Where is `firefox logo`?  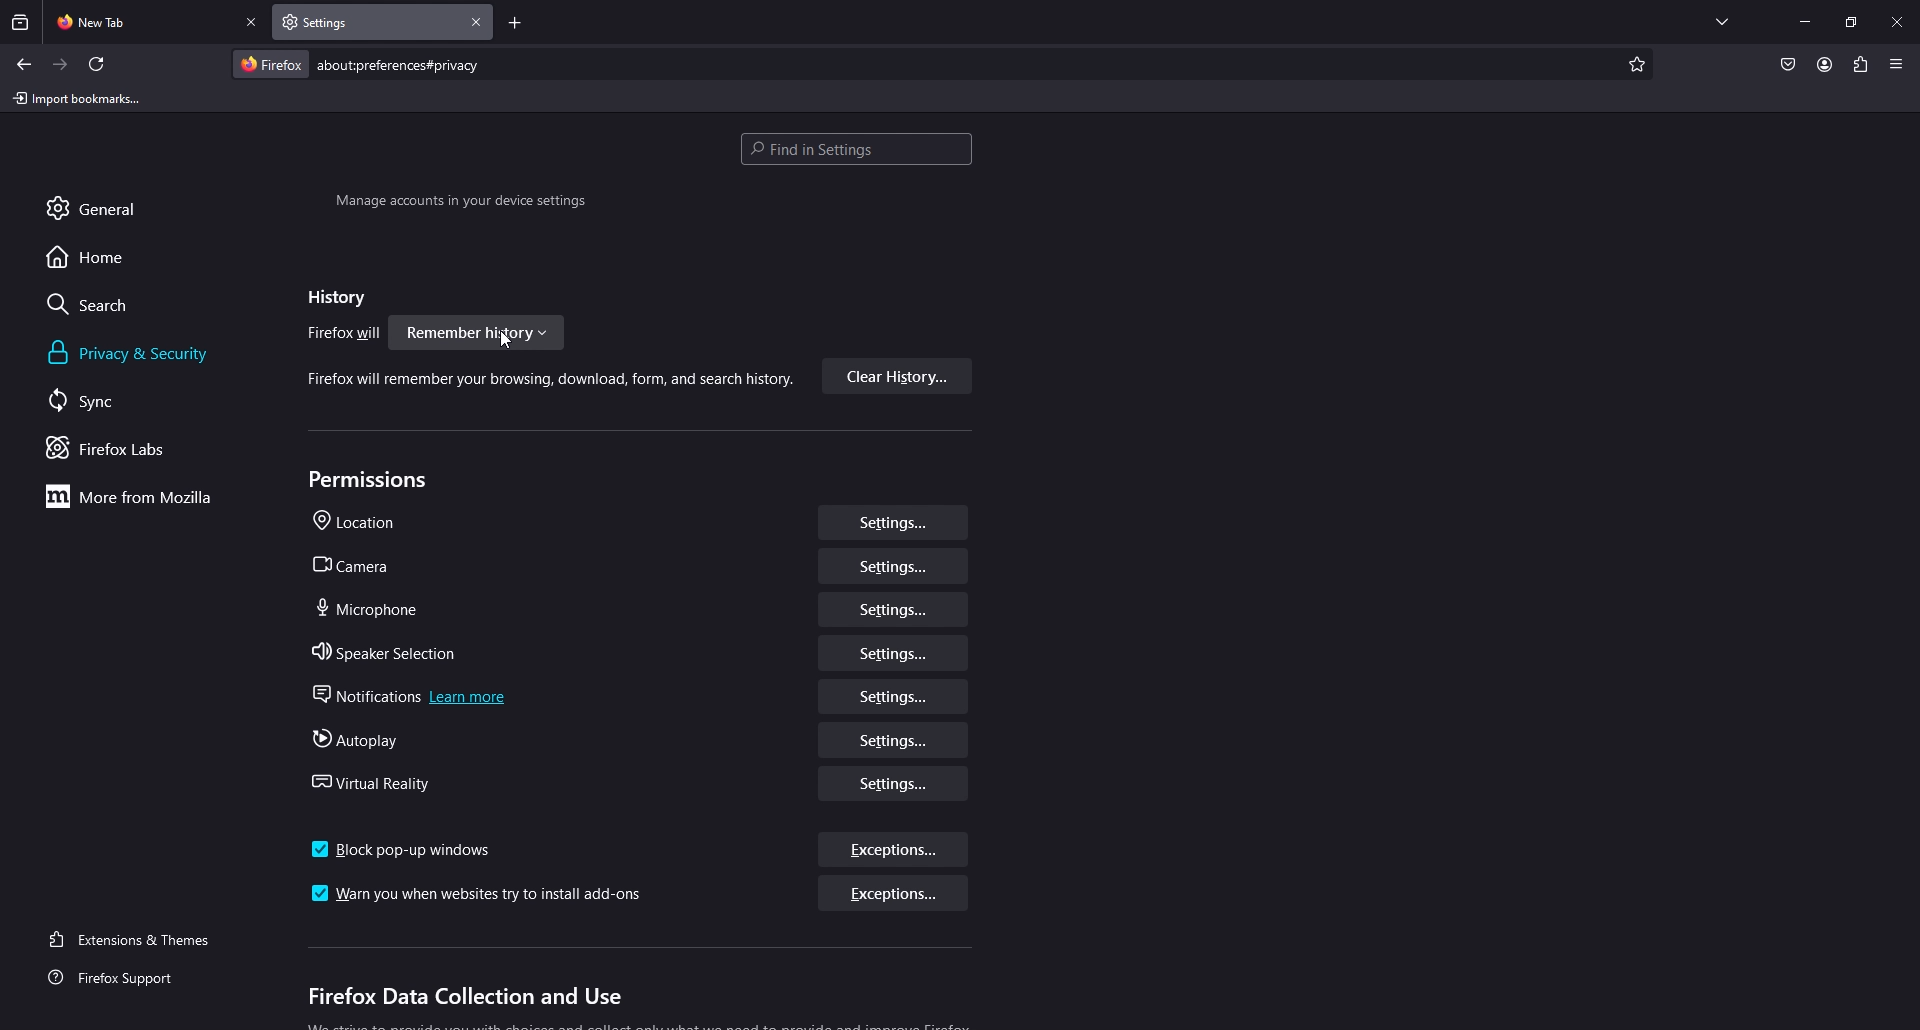 firefox logo is located at coordinates (270, 64).